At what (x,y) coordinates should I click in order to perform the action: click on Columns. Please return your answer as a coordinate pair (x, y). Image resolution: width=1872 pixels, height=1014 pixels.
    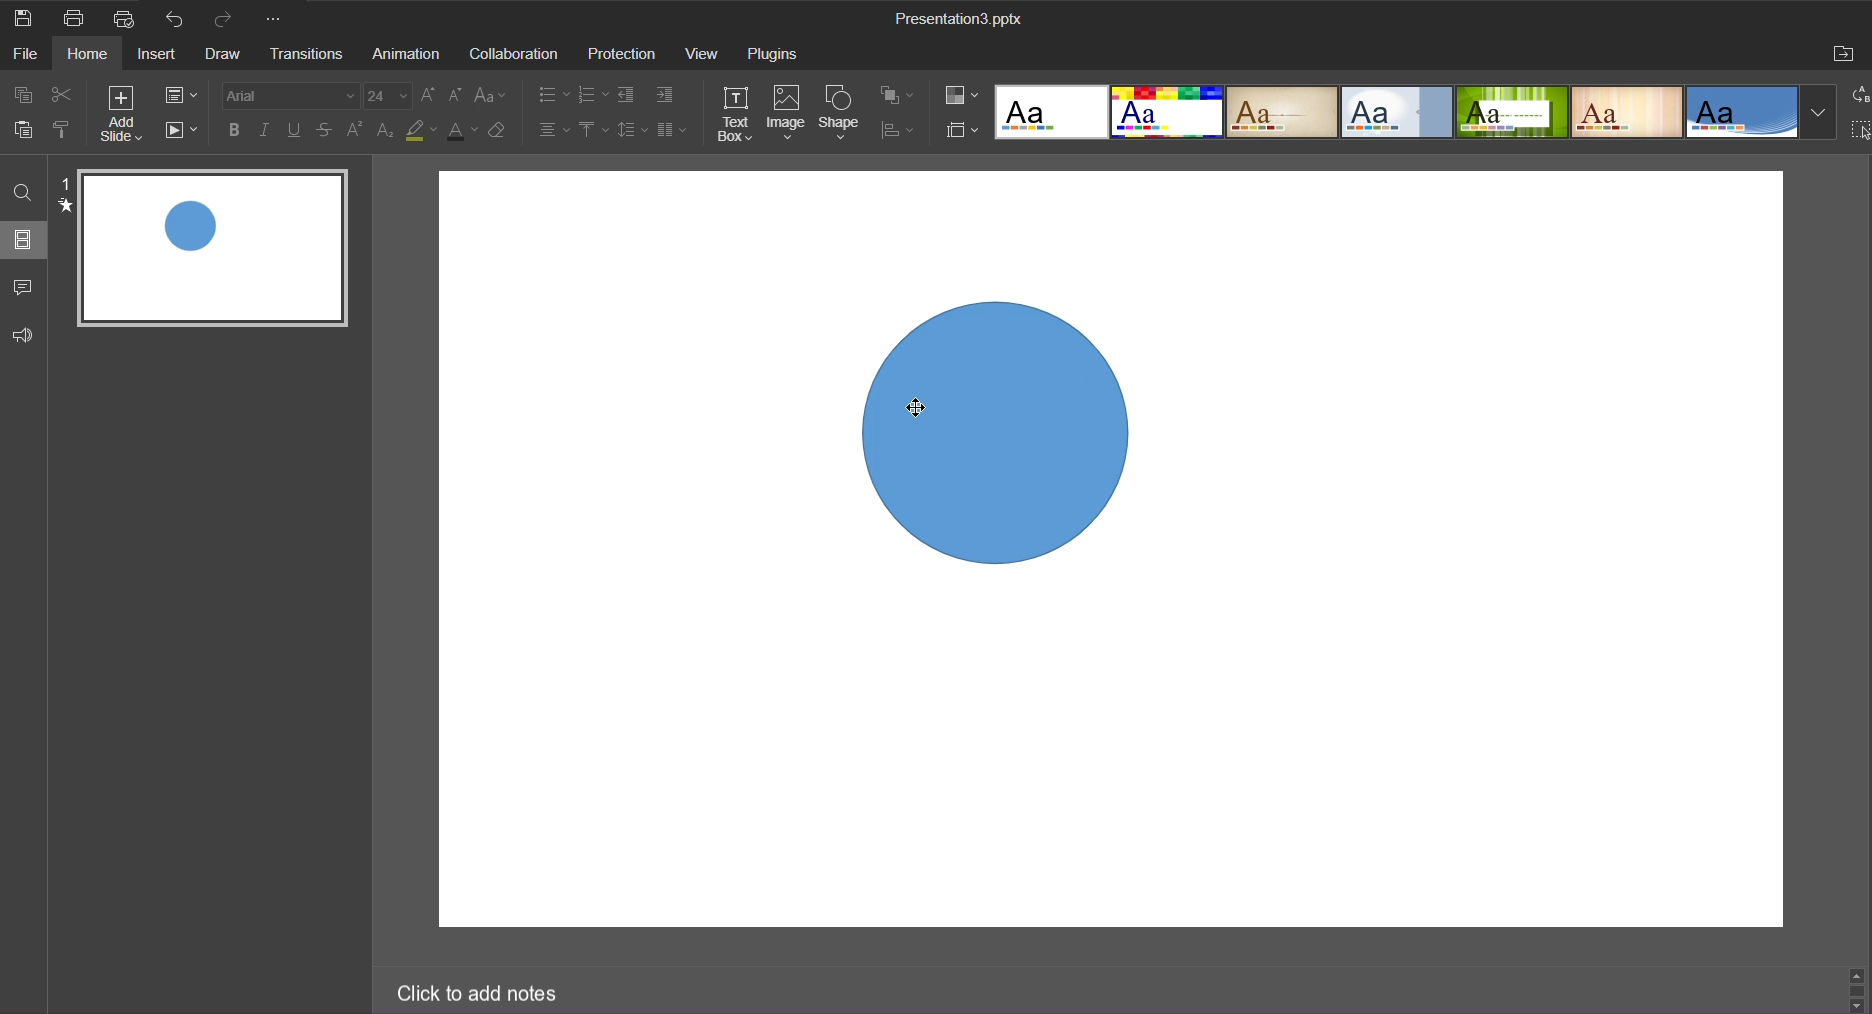
    Looking at the image, I should click on (676, 131).